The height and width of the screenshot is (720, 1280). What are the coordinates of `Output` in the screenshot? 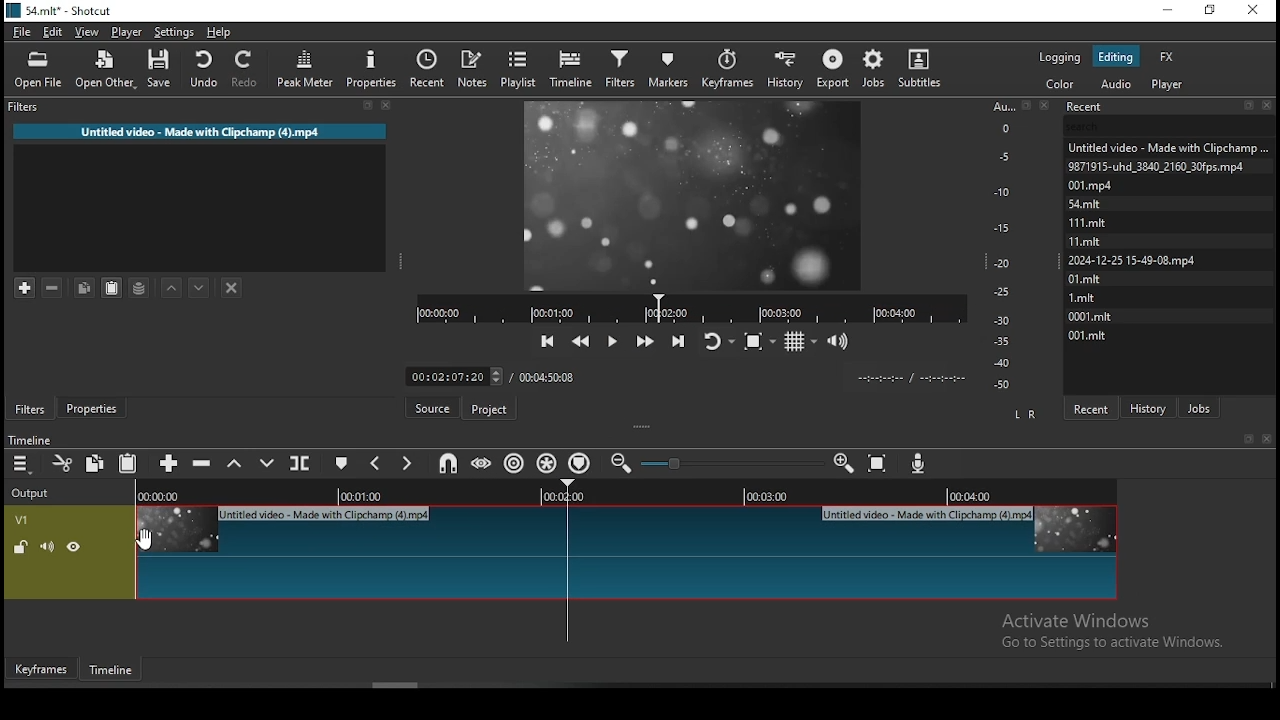 It's located at (33, 494).